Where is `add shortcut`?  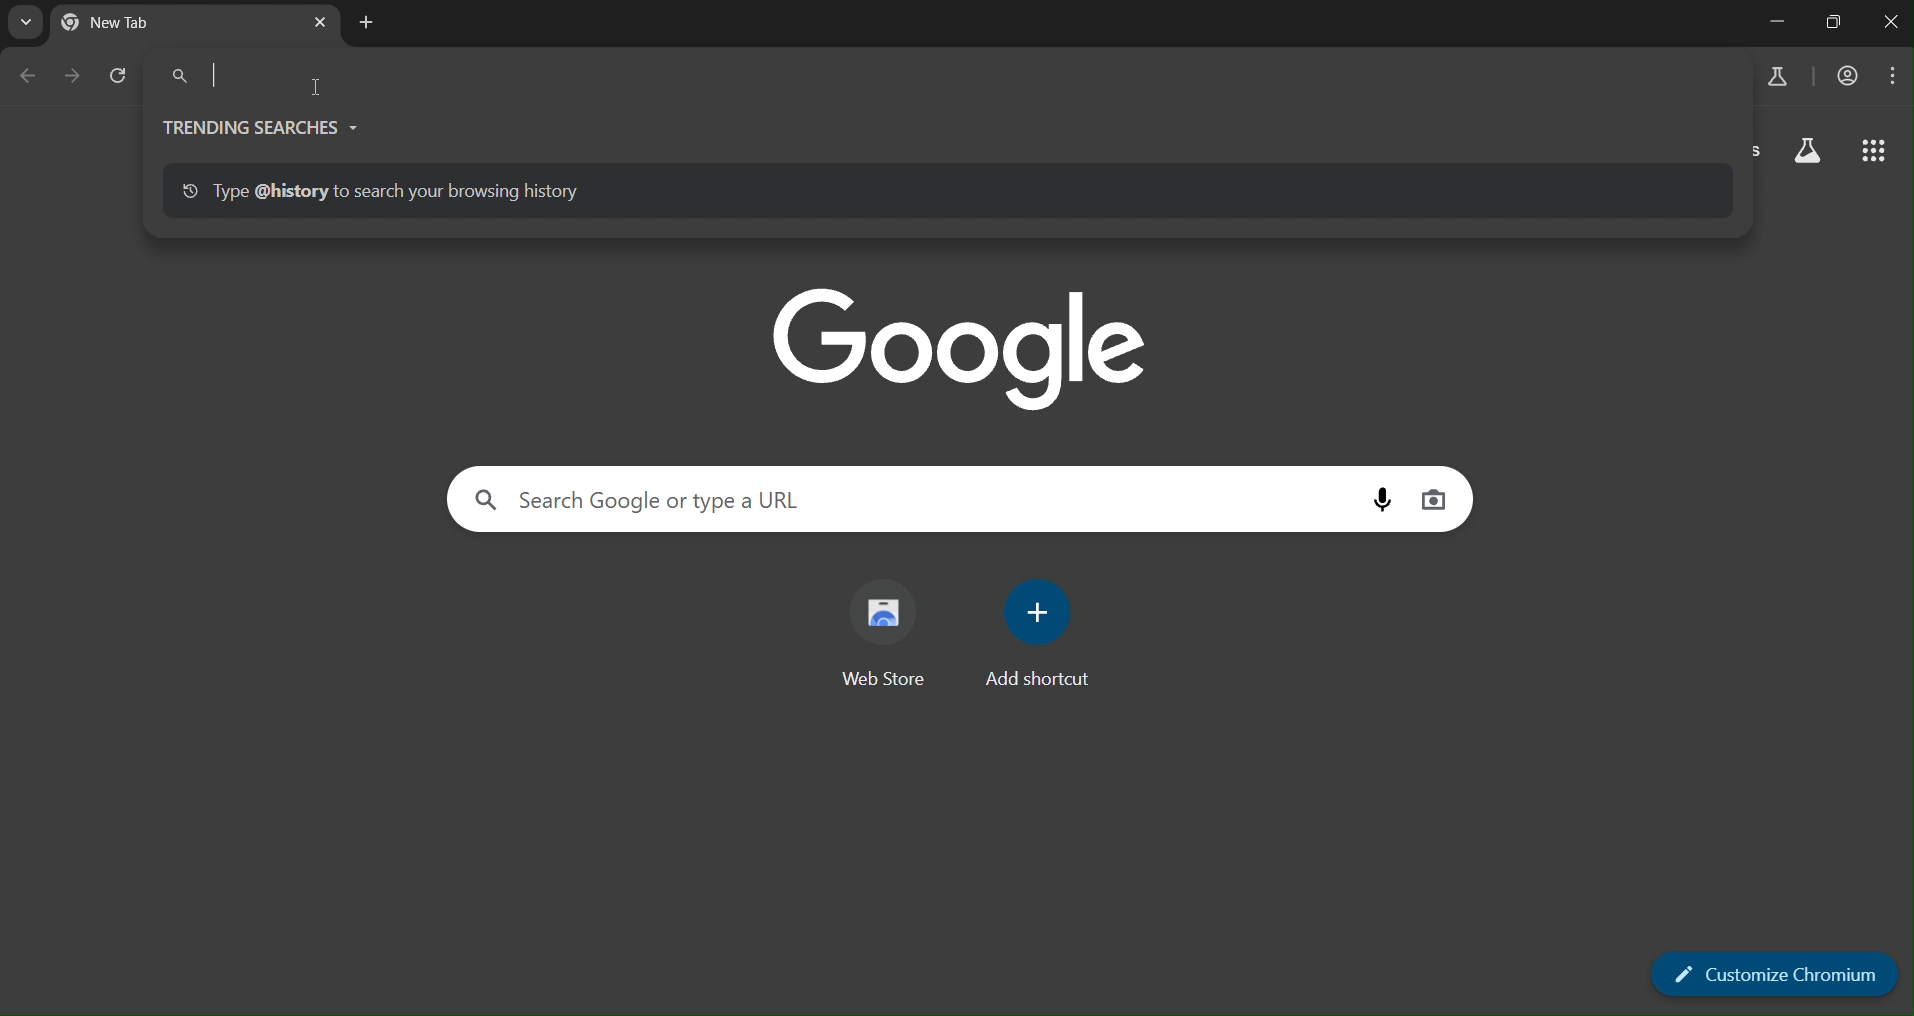
add shortcut is located at coordinates (1041, 634).